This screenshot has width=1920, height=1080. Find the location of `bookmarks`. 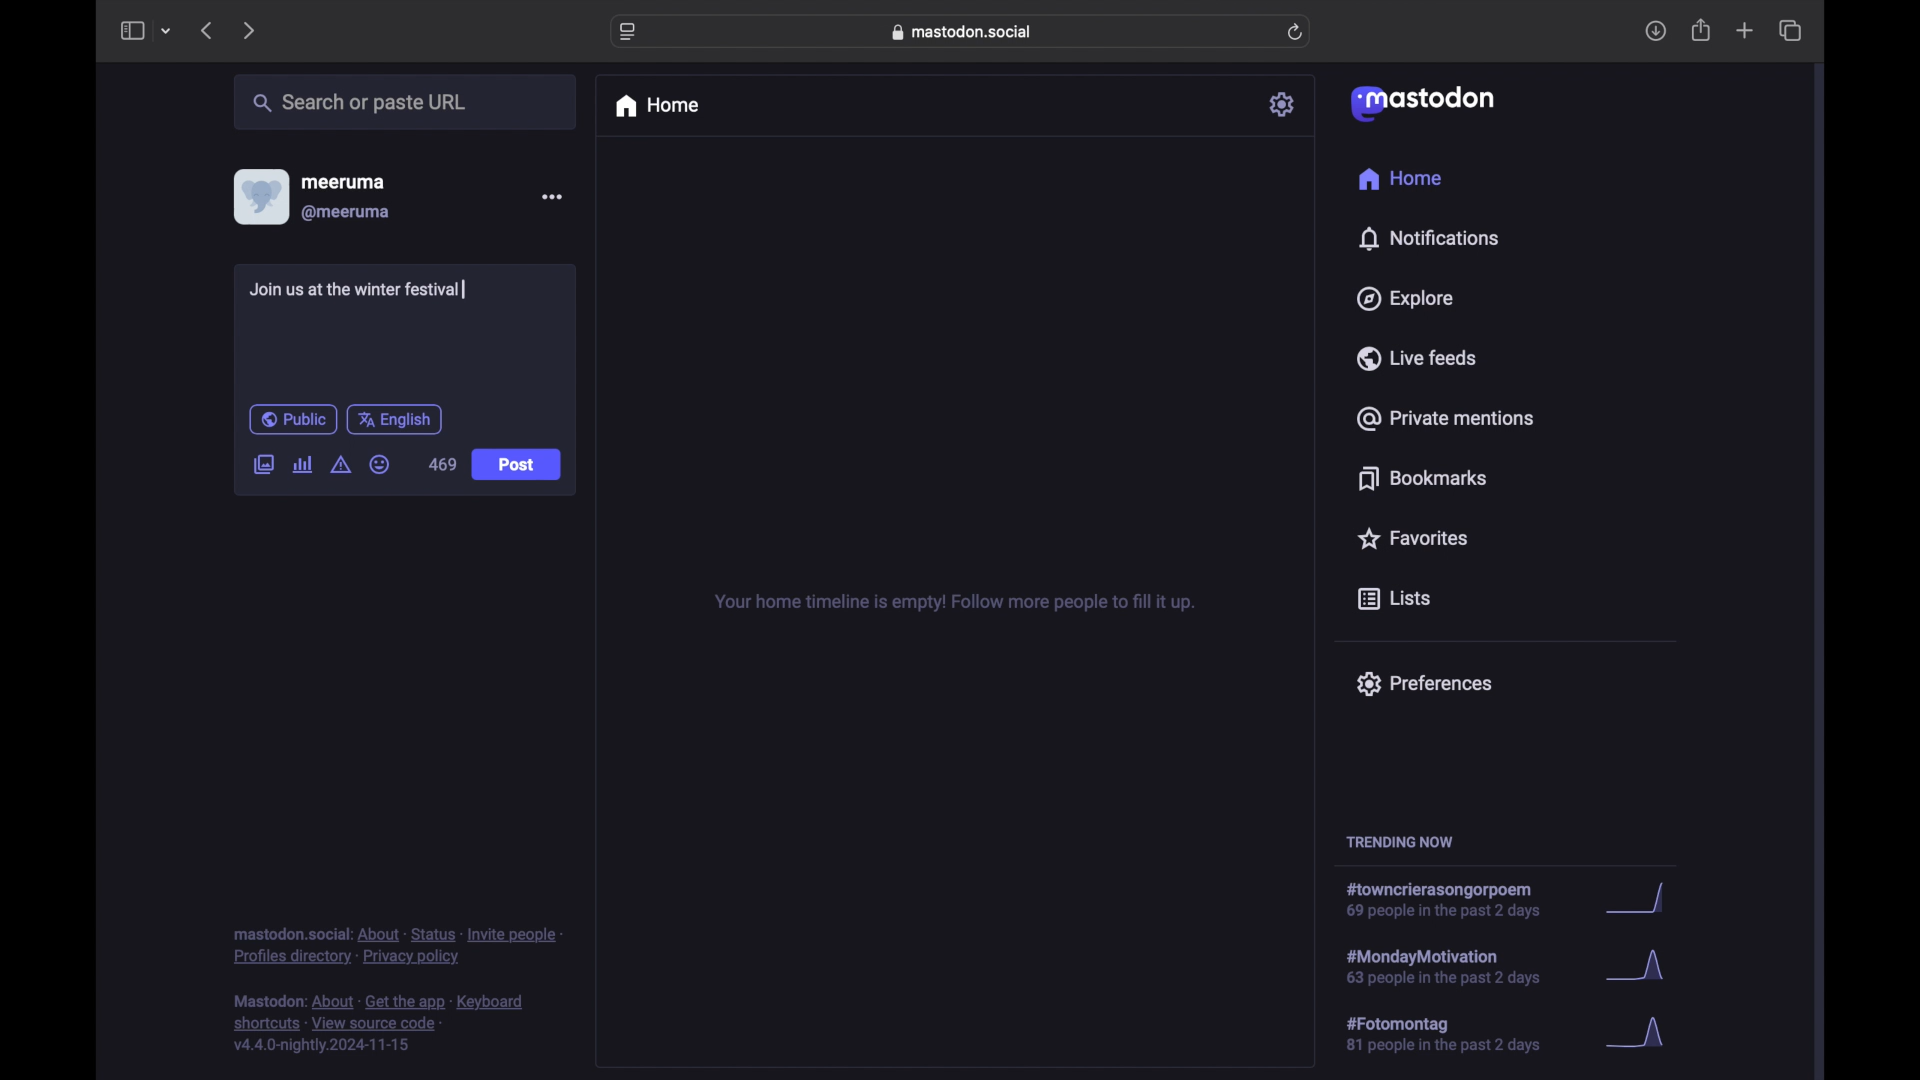

bookmarks is located at coordinates (1422, 478).